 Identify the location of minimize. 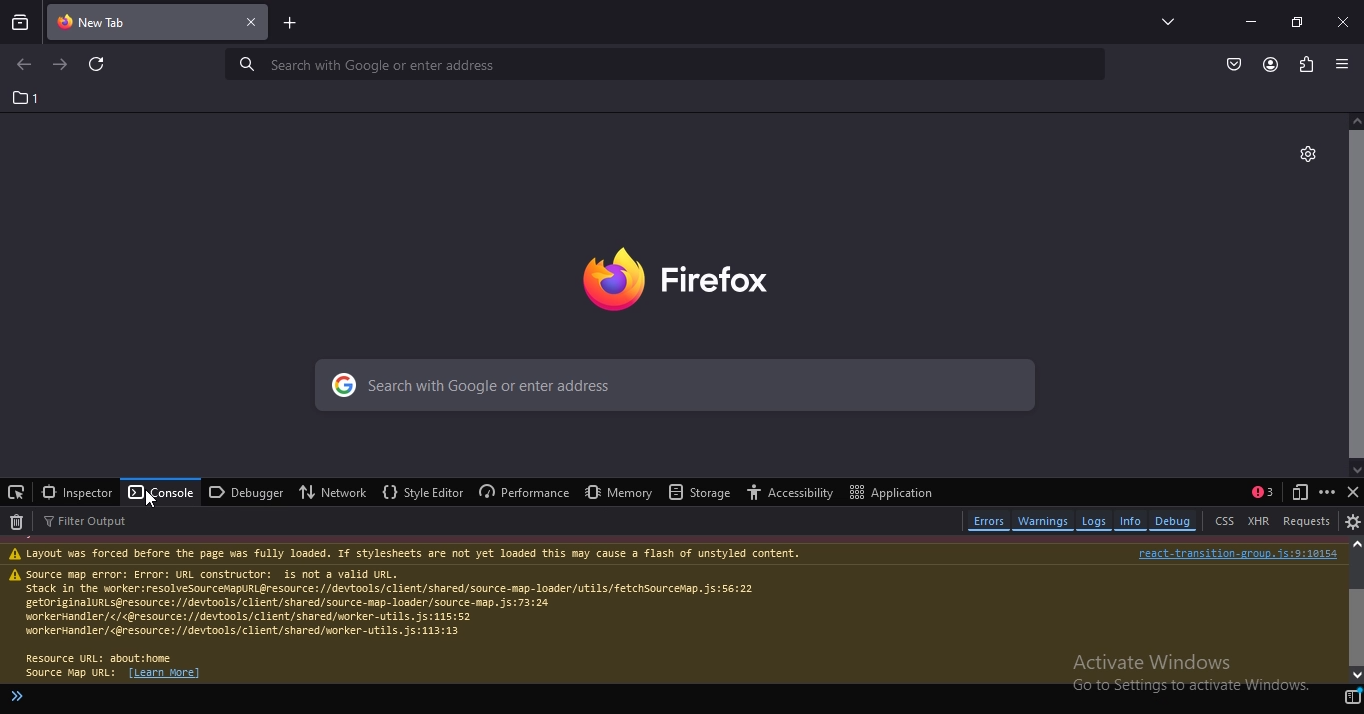
(1250, 21).